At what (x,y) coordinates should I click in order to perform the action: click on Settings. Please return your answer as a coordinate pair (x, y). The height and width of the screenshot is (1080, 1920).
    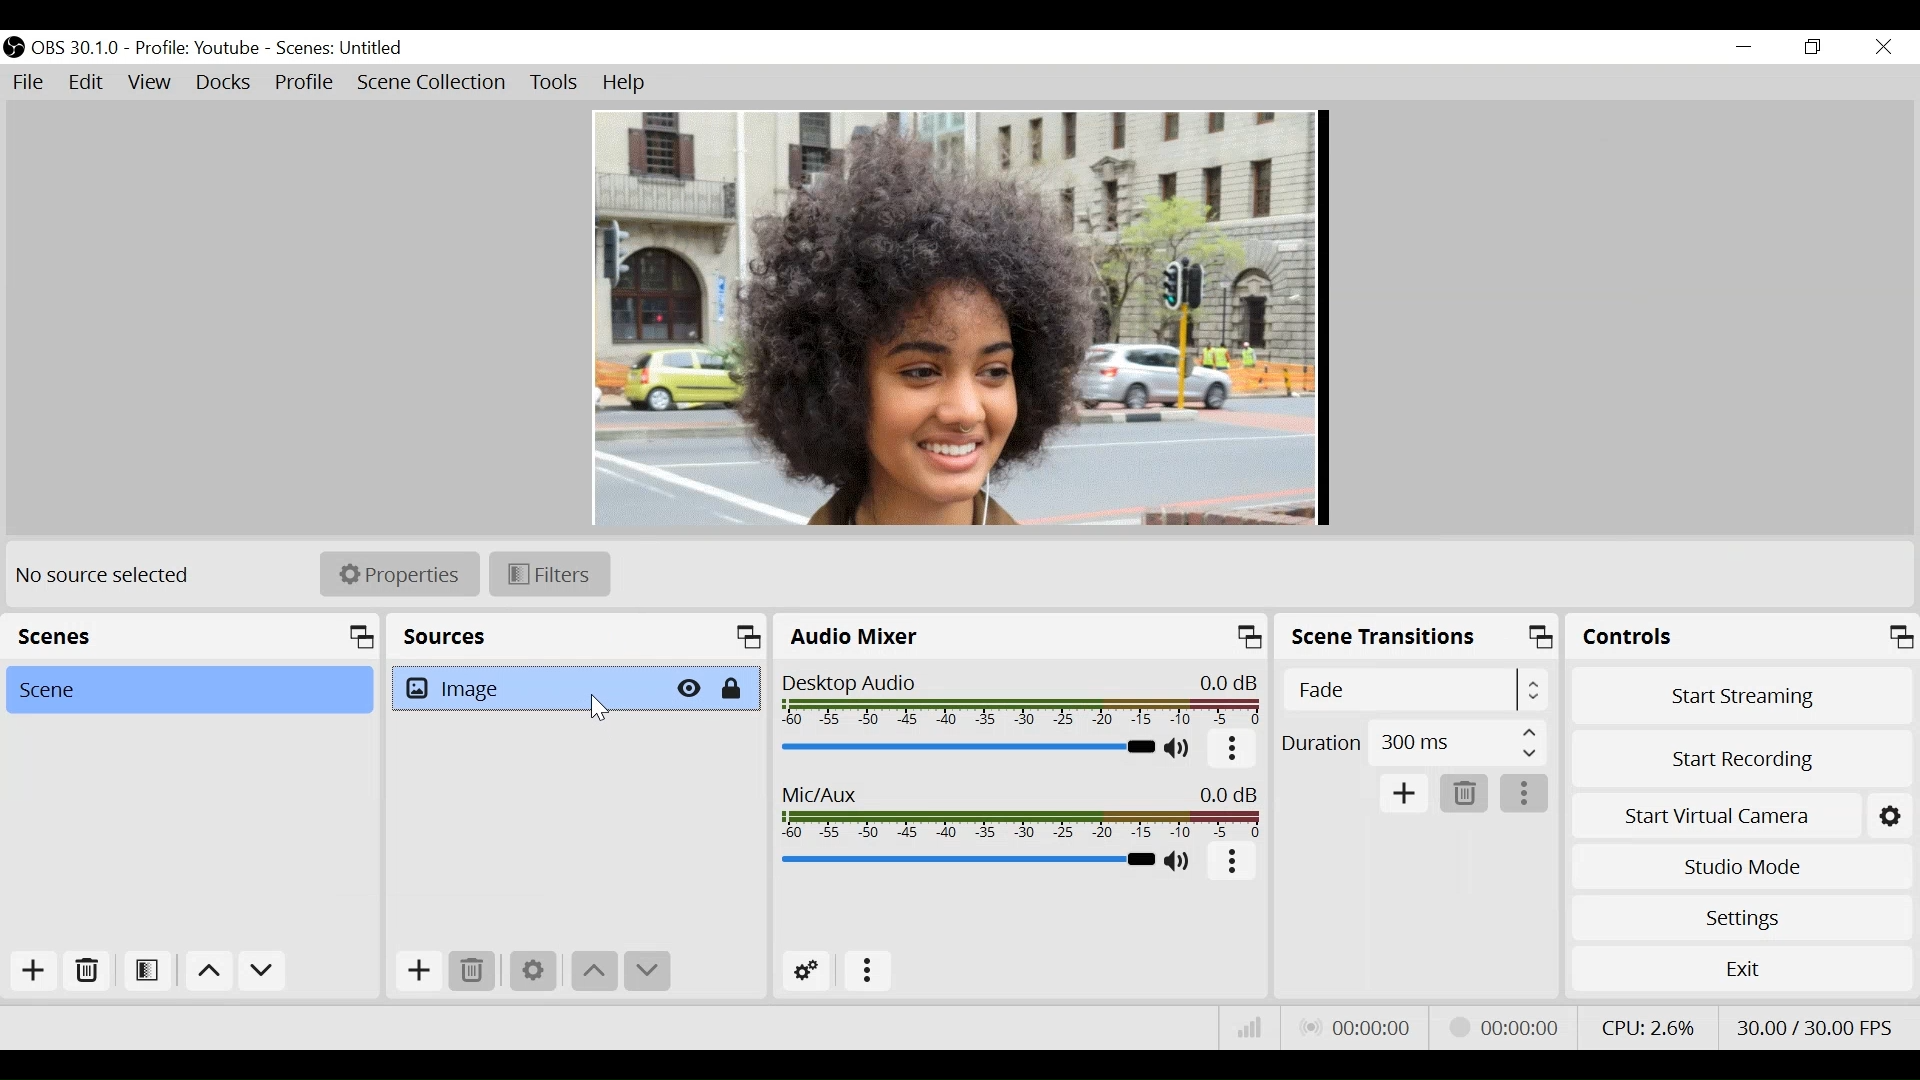
    Looking at the image, I should click on (1742, 915).